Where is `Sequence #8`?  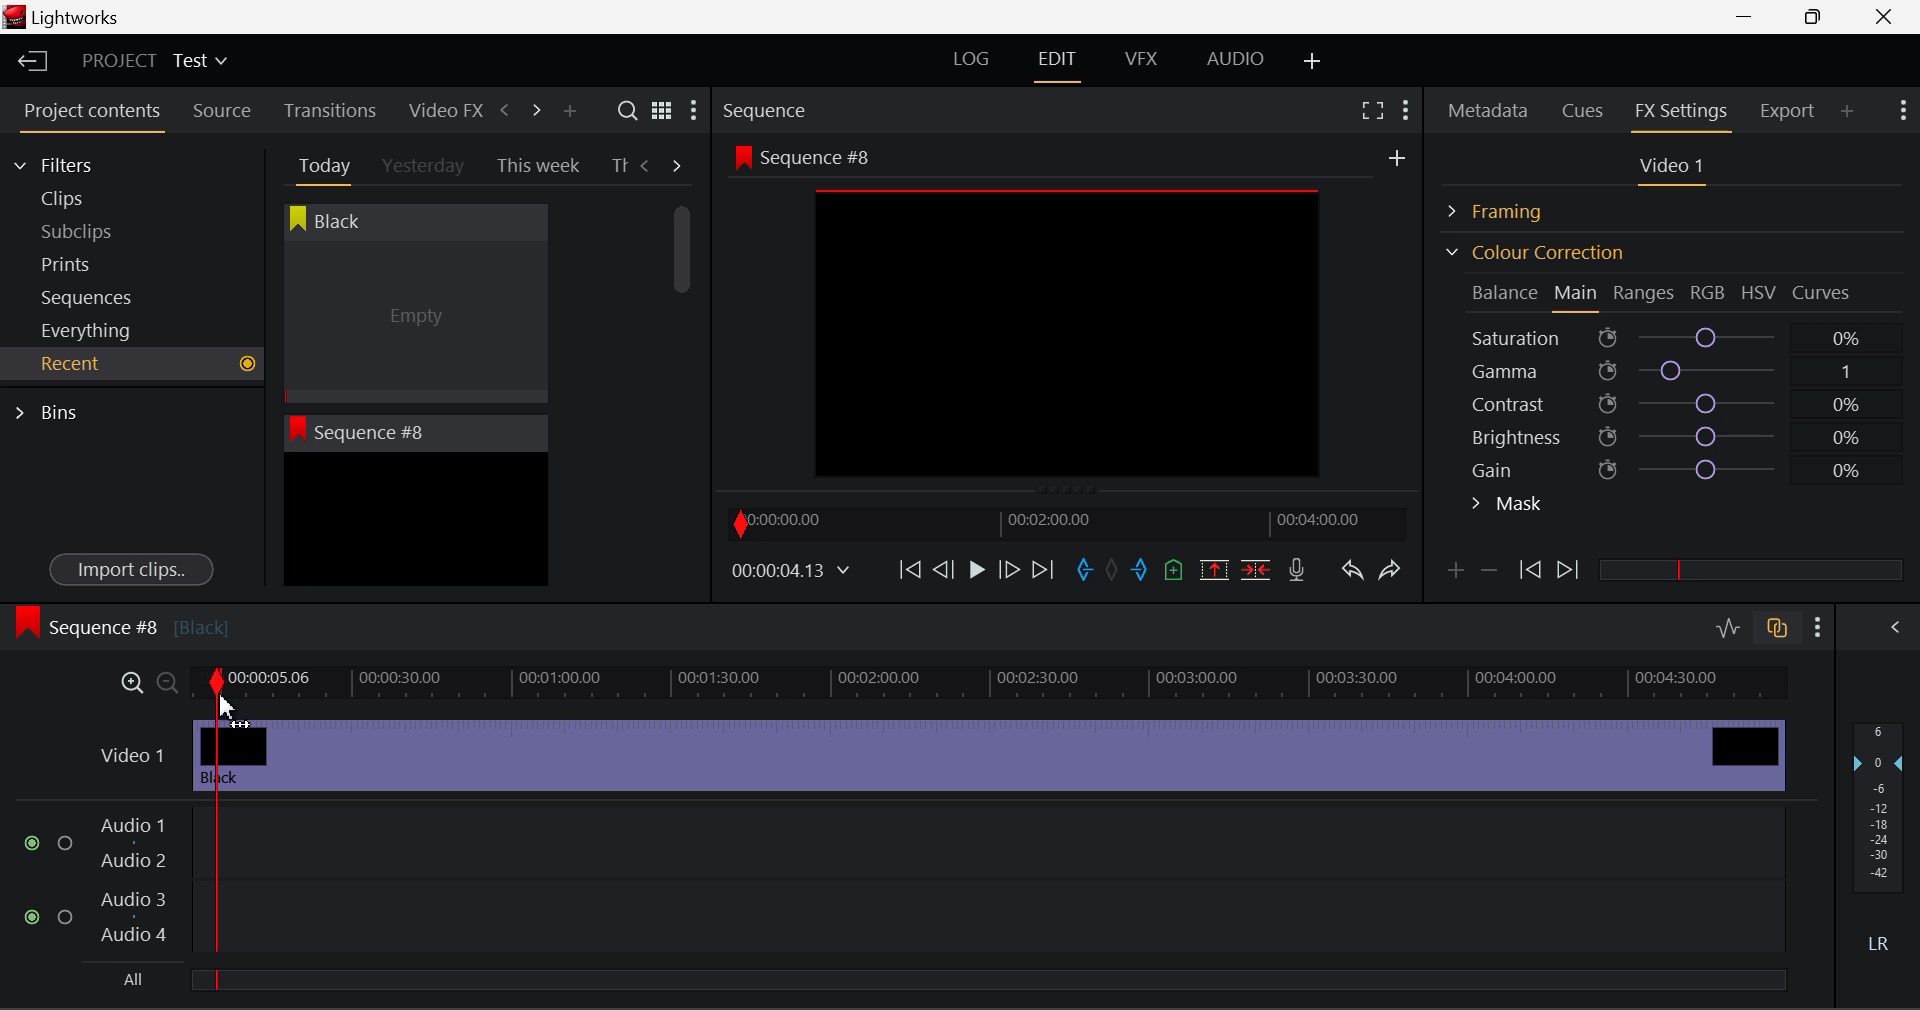
Sequence #8 is located at coordinates (121, 623).